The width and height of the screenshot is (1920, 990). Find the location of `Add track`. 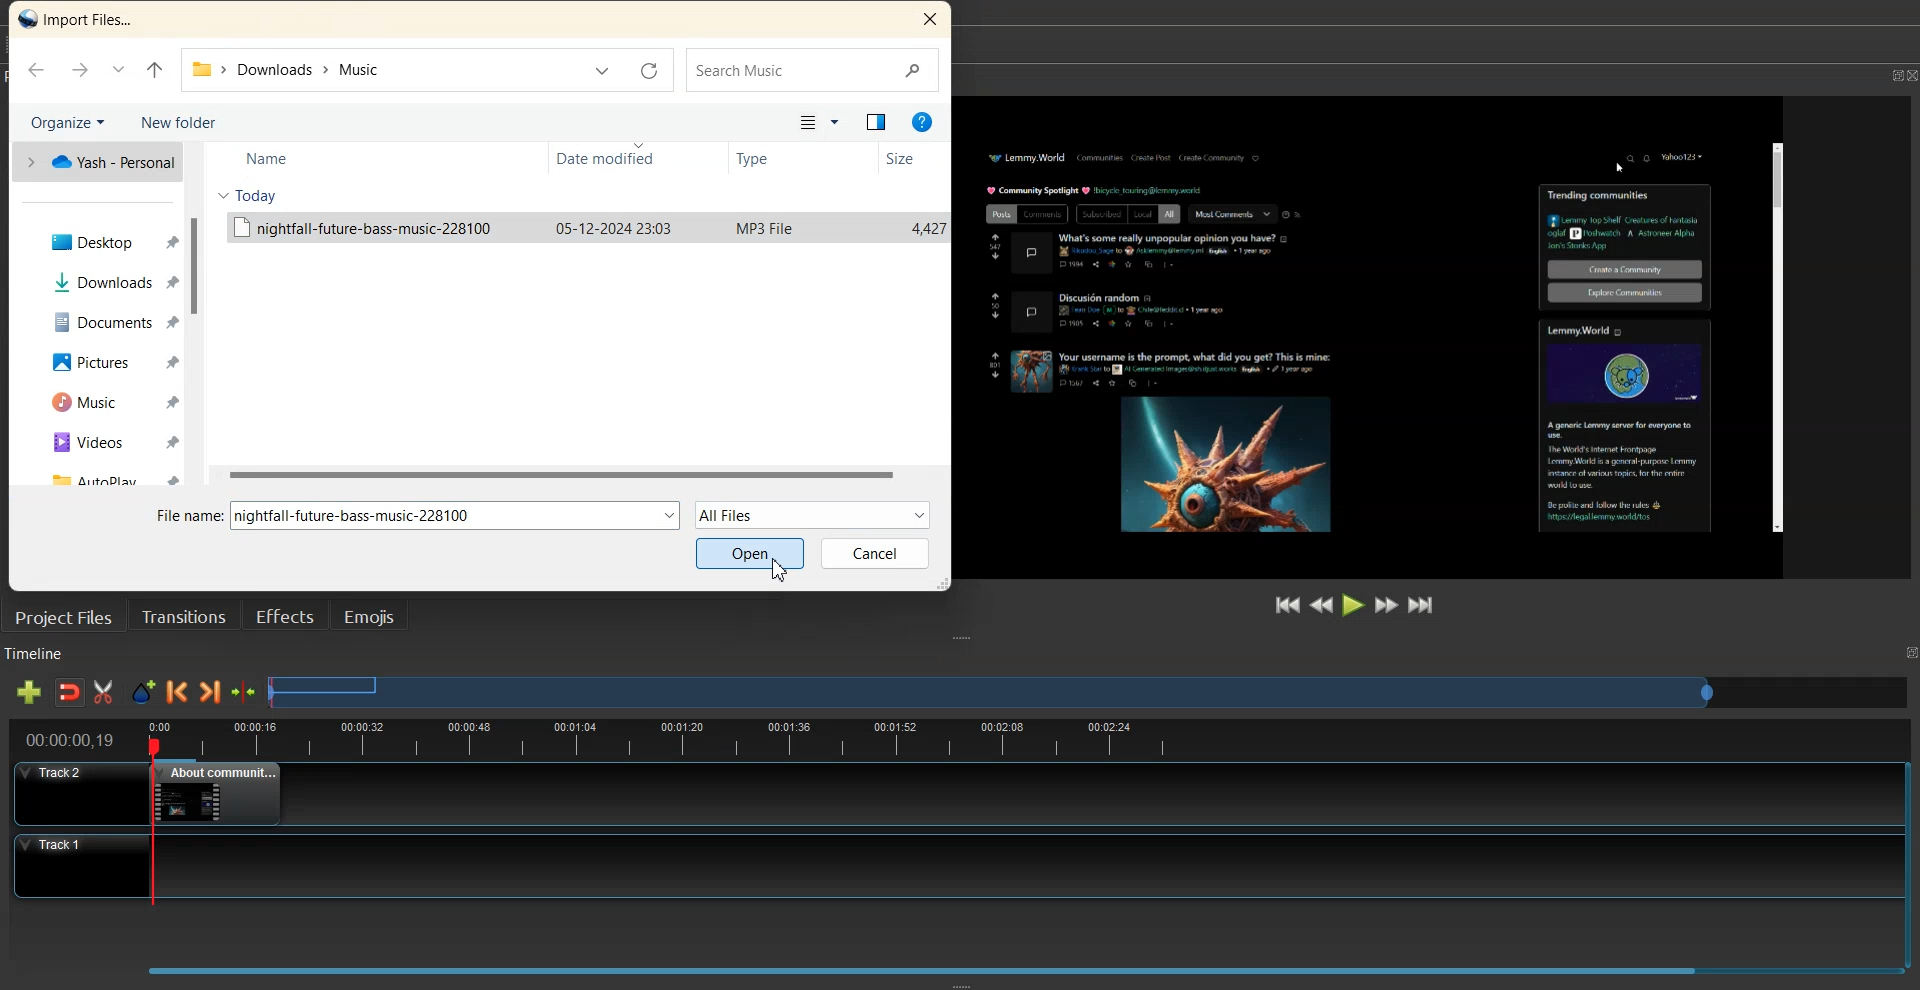

Add track is located at coordinates (28, 692).